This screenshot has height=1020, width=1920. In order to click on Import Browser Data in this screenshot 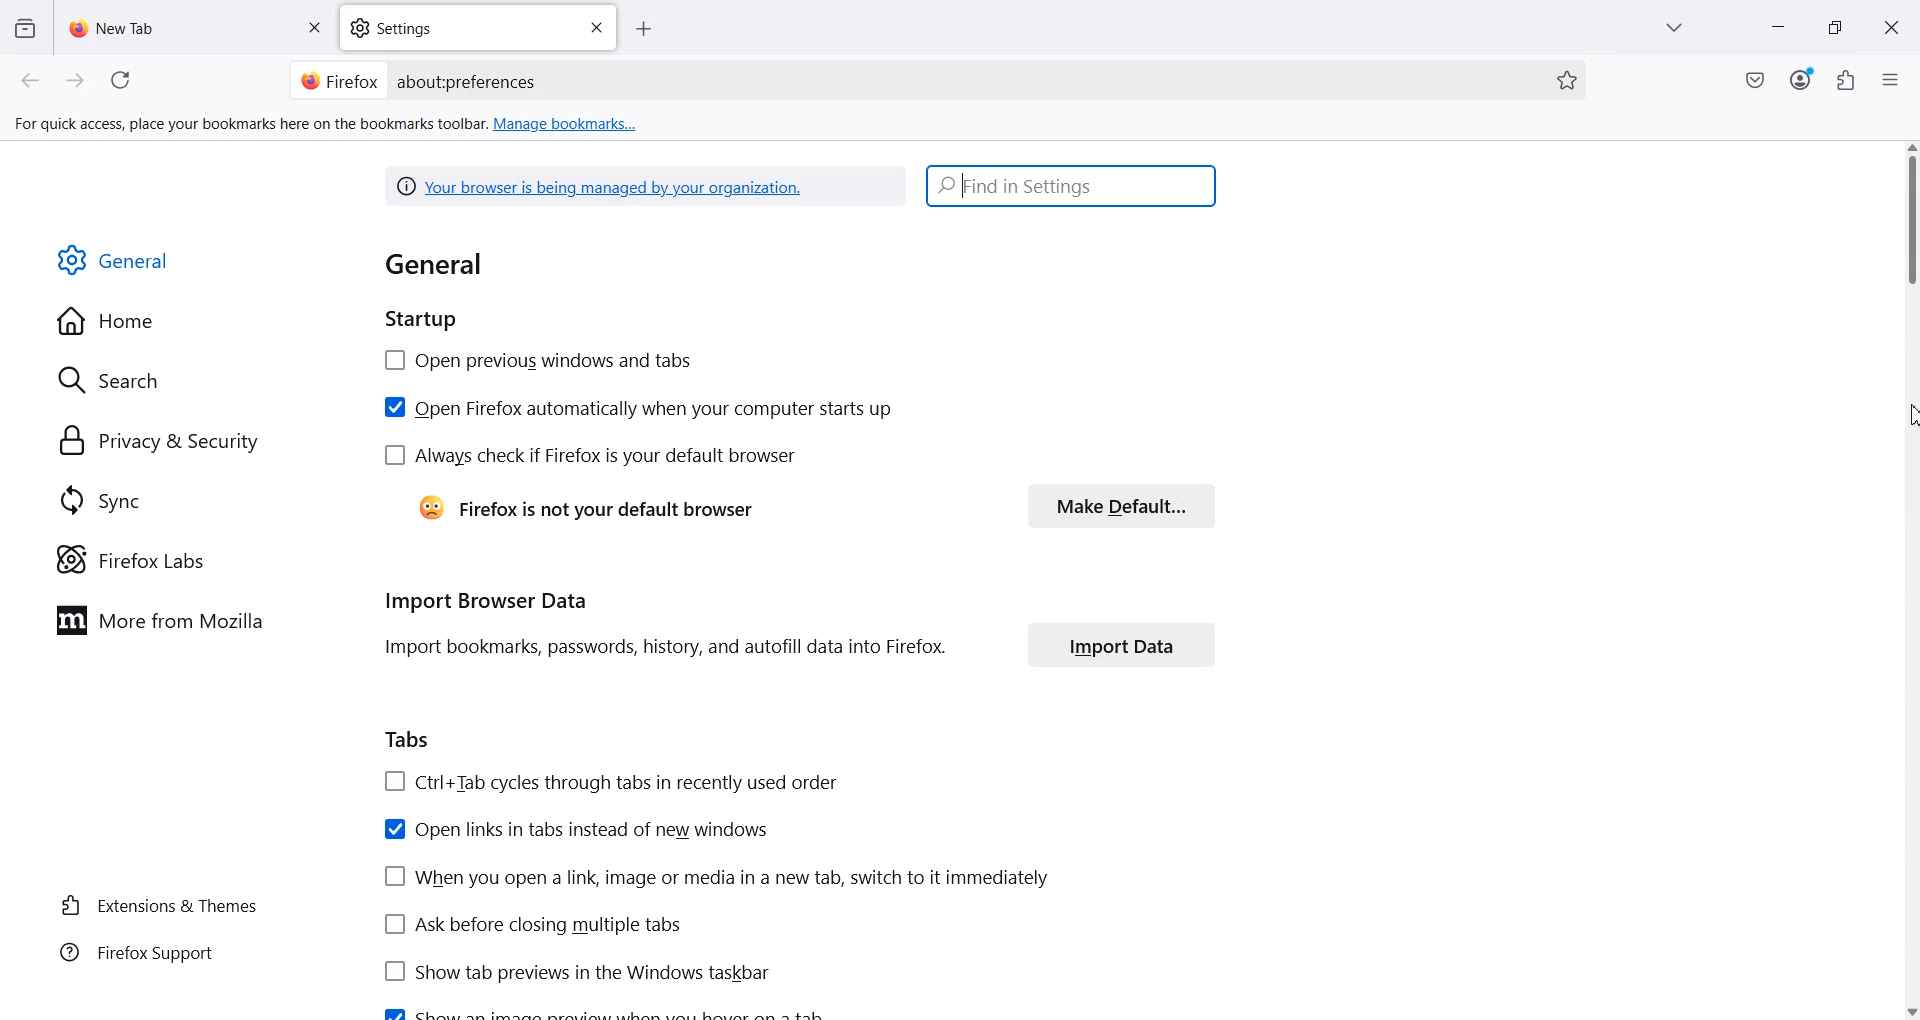, I will do `click(480, 599)`.